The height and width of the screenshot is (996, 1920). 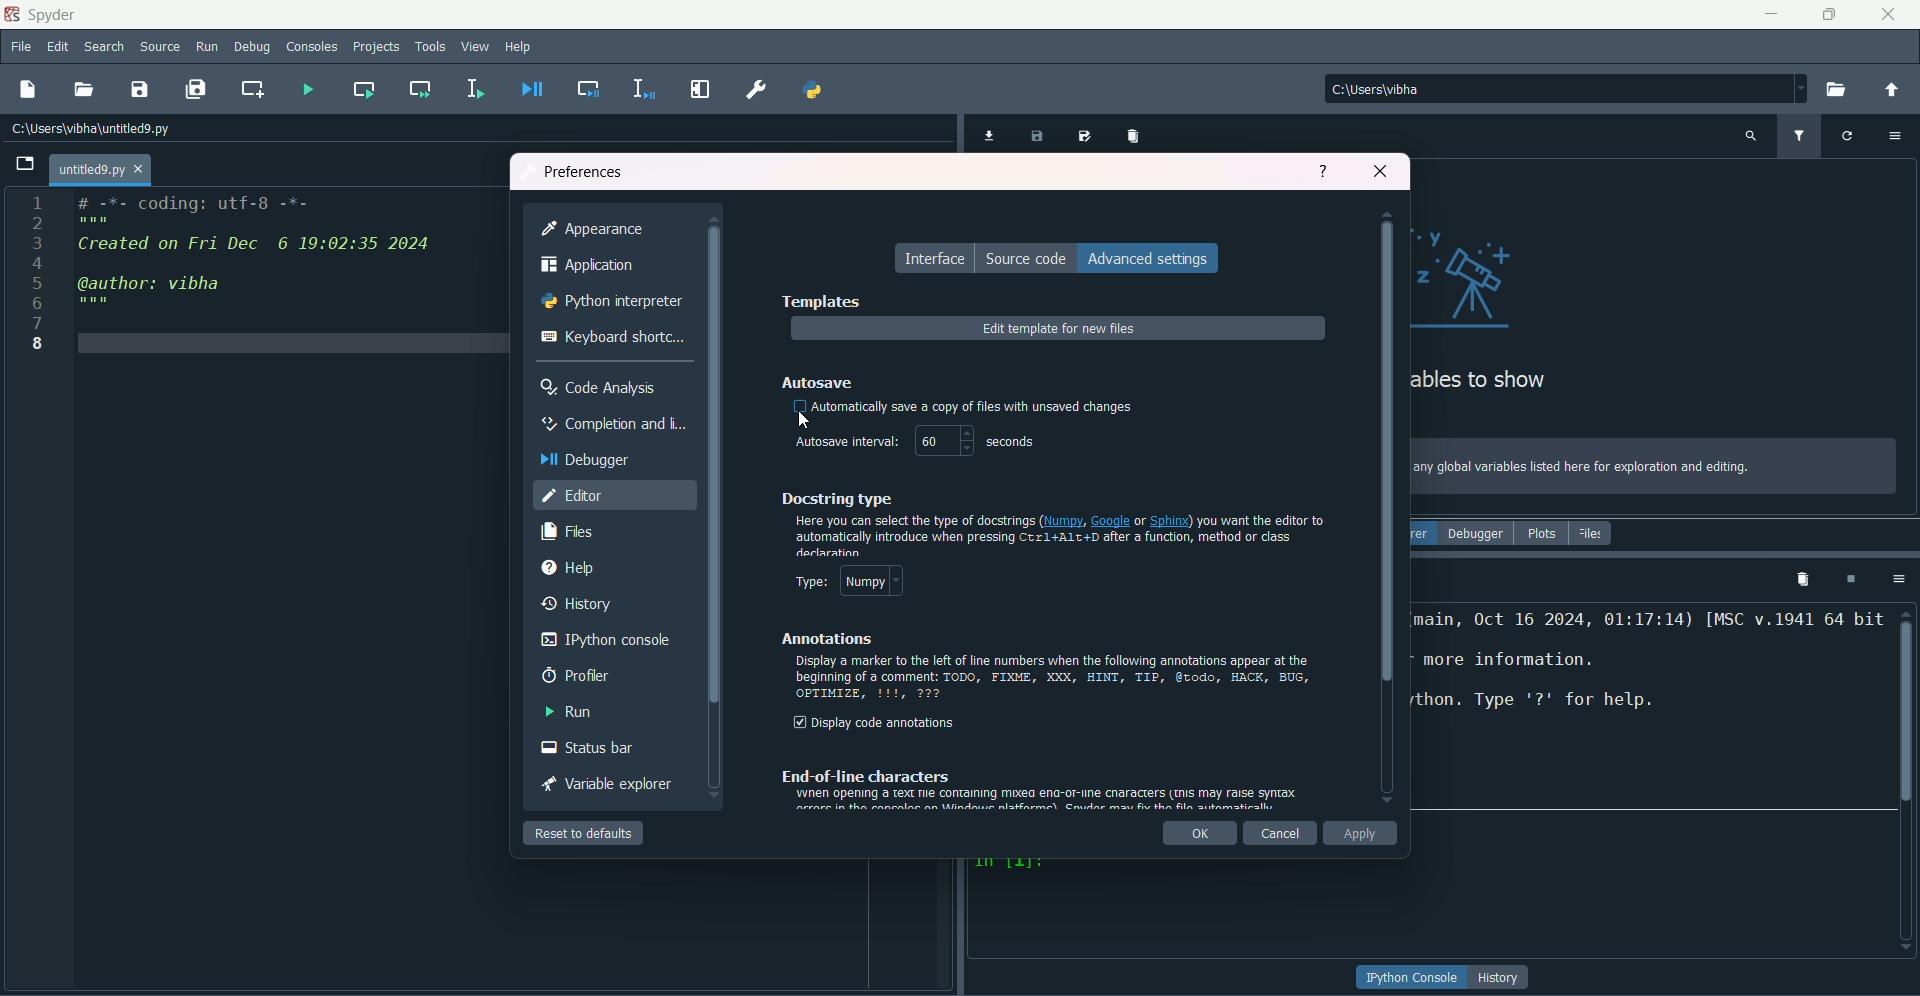 What do you see at coordinates (836, 498) in the screenshot?
I see `dockstring type` at bounding box center [836, 498].